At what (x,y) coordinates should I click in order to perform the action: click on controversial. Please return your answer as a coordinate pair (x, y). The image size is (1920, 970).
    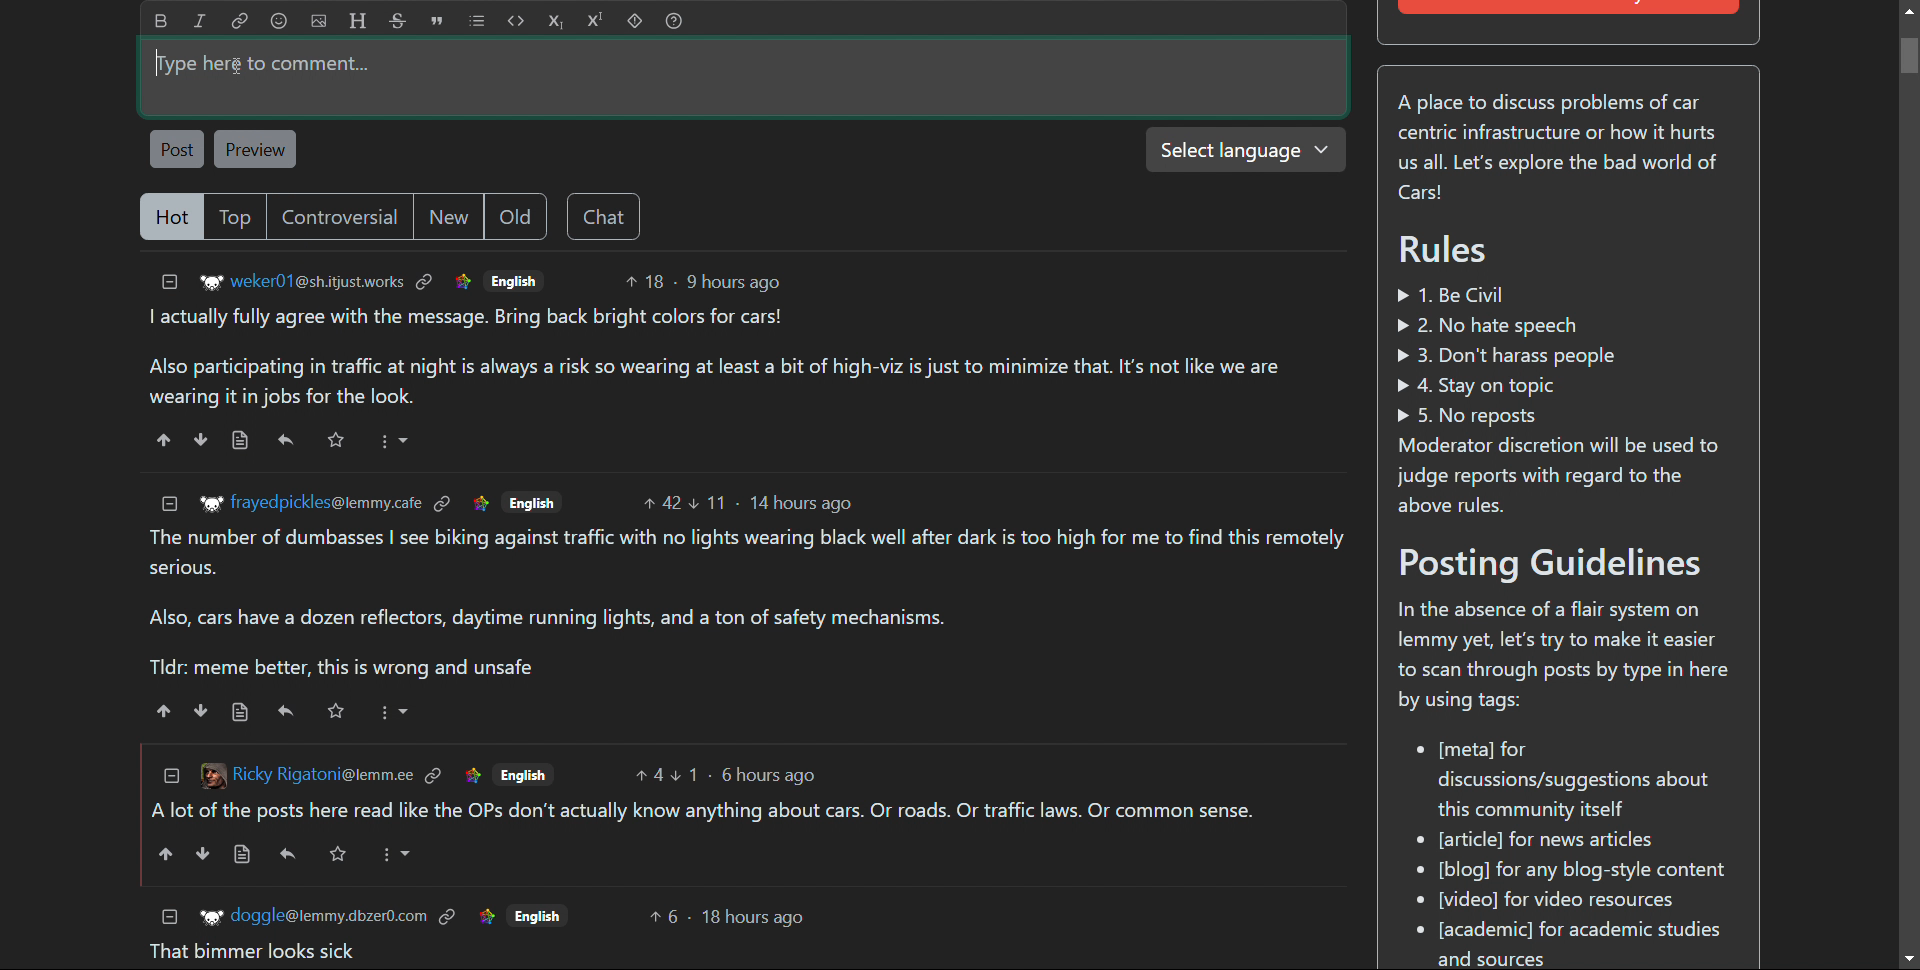
    Looking at the image, I should click on (338, 217).